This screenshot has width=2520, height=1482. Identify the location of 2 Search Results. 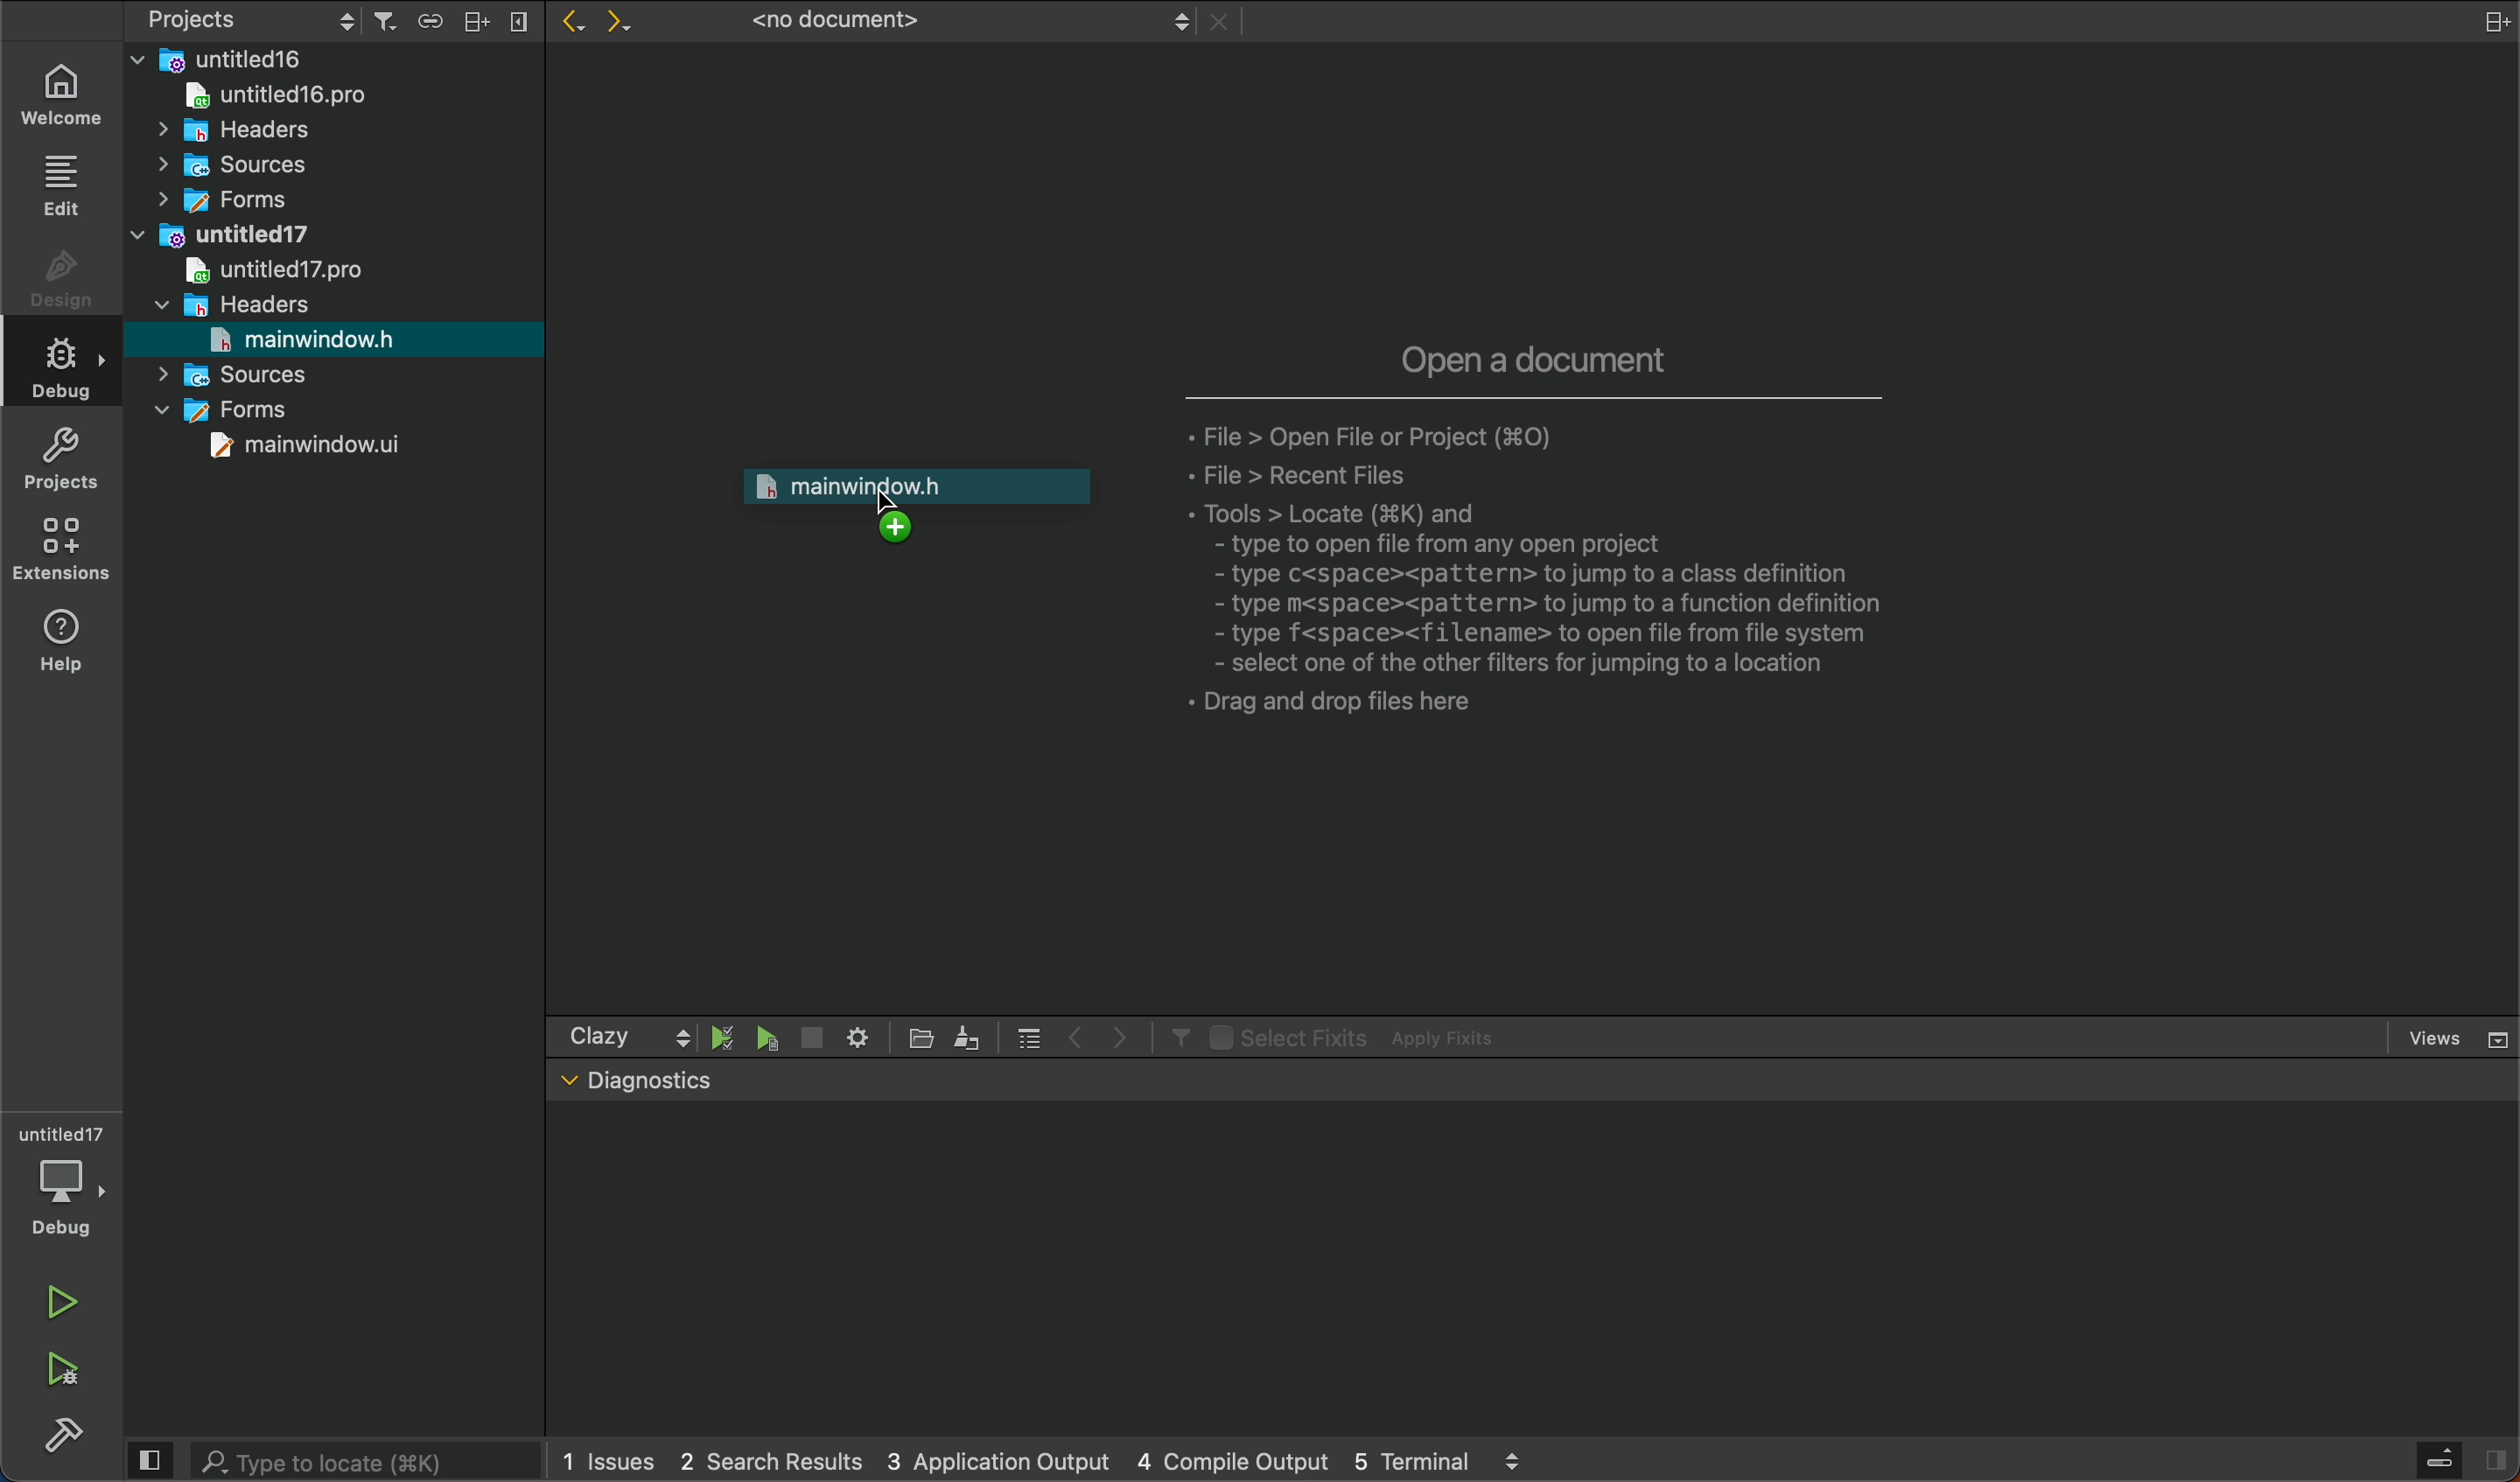
(765, 1459).